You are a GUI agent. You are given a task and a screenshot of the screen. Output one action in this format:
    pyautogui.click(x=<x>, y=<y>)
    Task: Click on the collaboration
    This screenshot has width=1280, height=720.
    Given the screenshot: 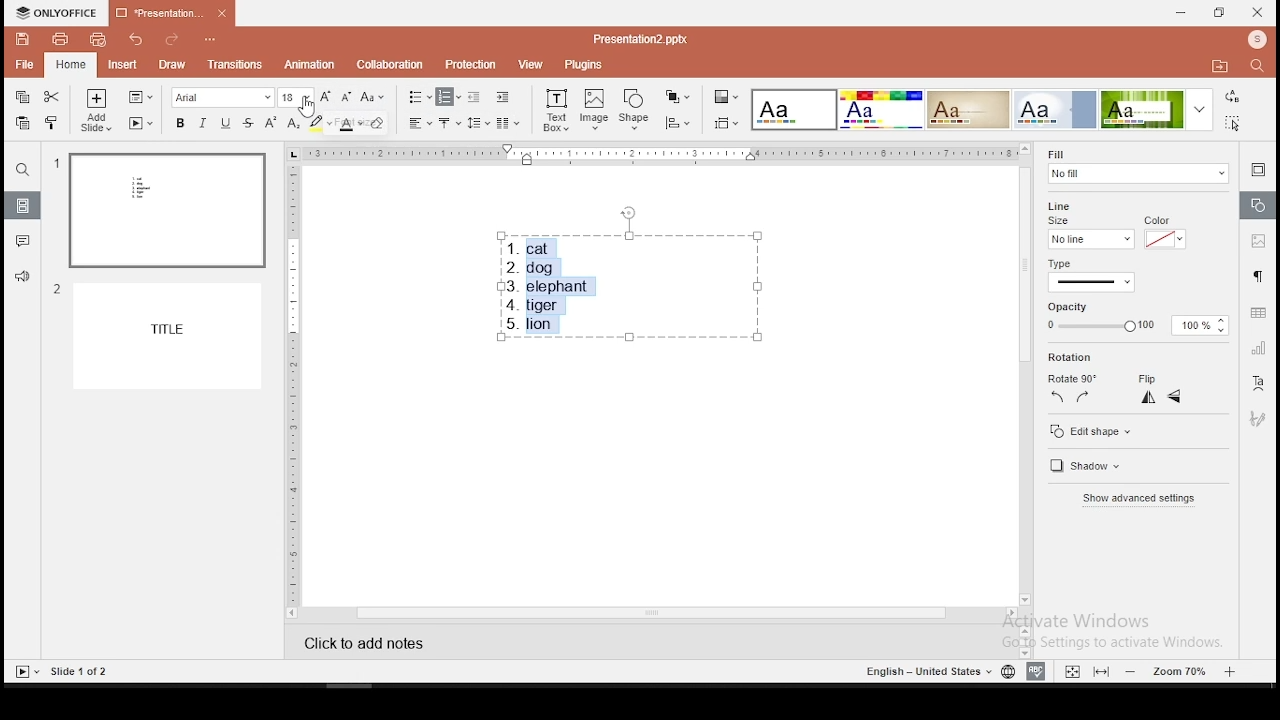 What is the action you would take?
    pyautogui.click(x=389, y=63)
    